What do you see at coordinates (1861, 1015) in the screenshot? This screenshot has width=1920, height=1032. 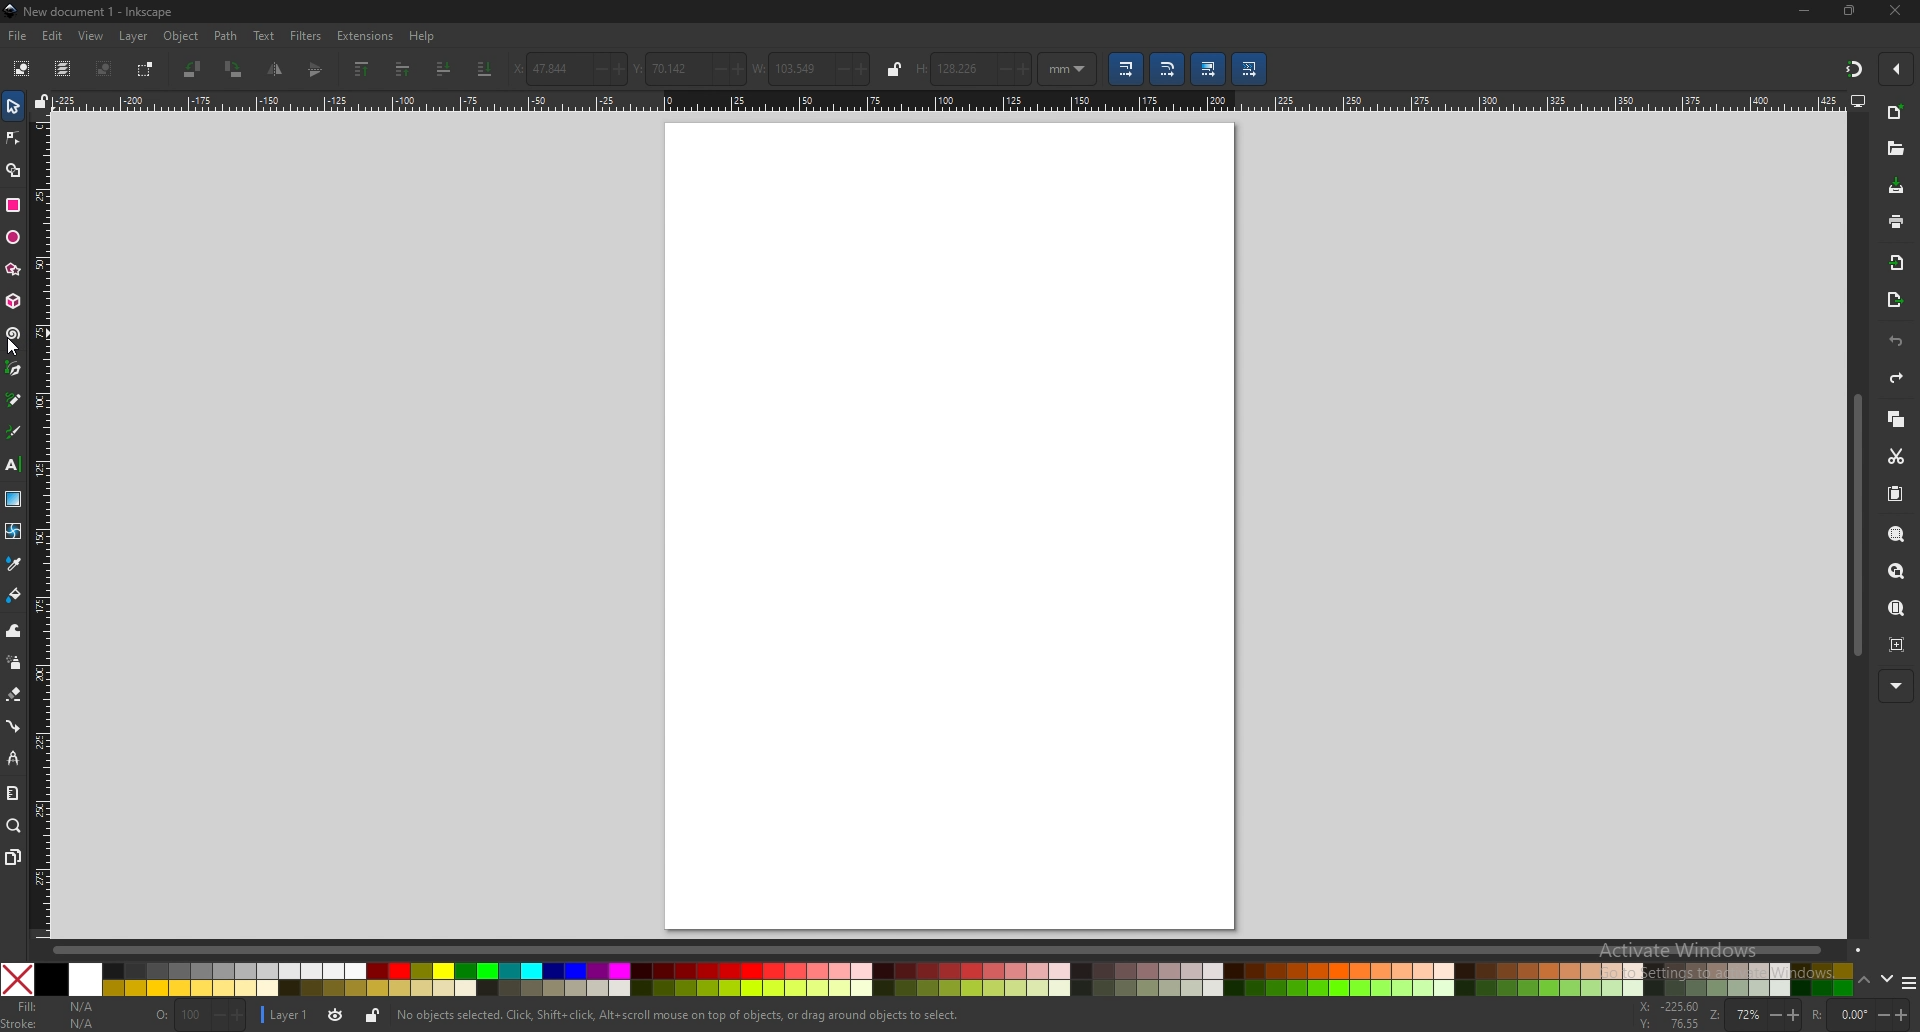 I see `R: 0.00` at bounding box center [1861, 1015].